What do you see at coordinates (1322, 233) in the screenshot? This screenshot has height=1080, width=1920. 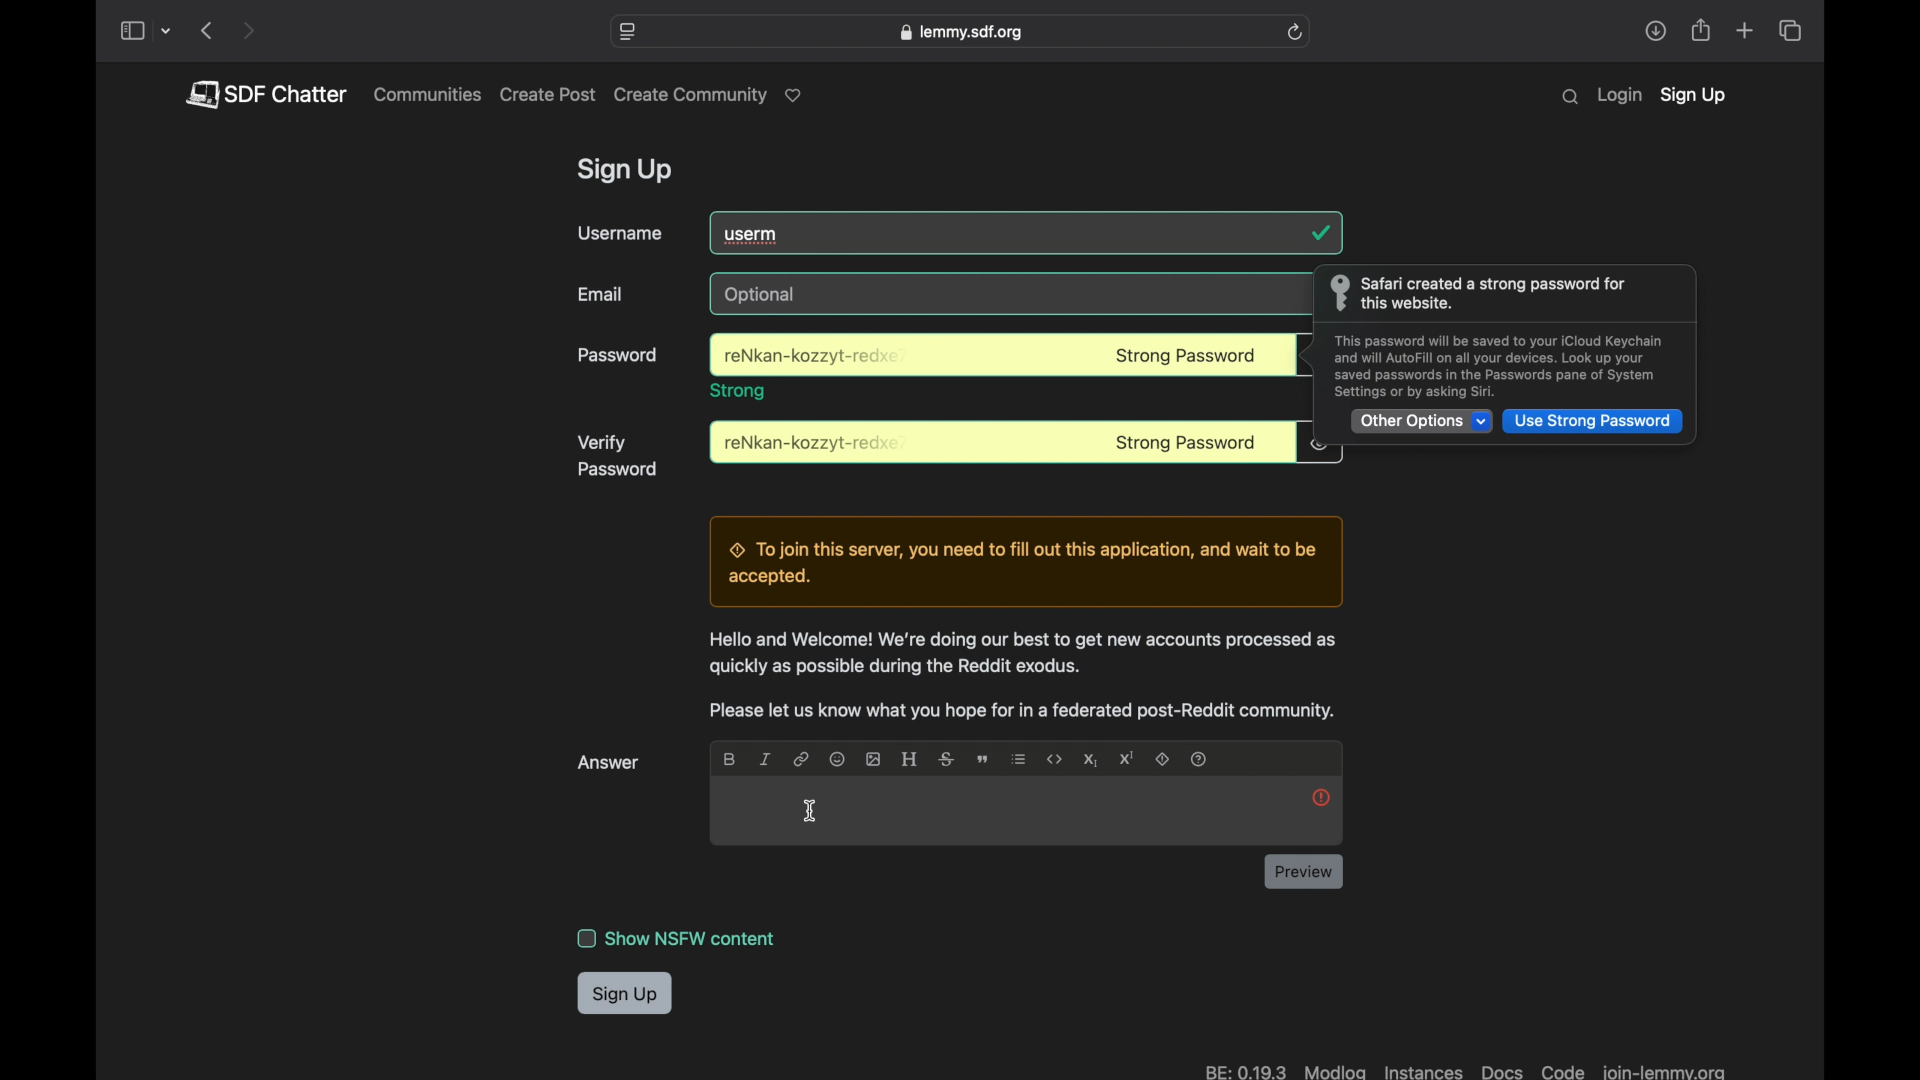 I see `tick mark` at bounding box center [1322, 233].